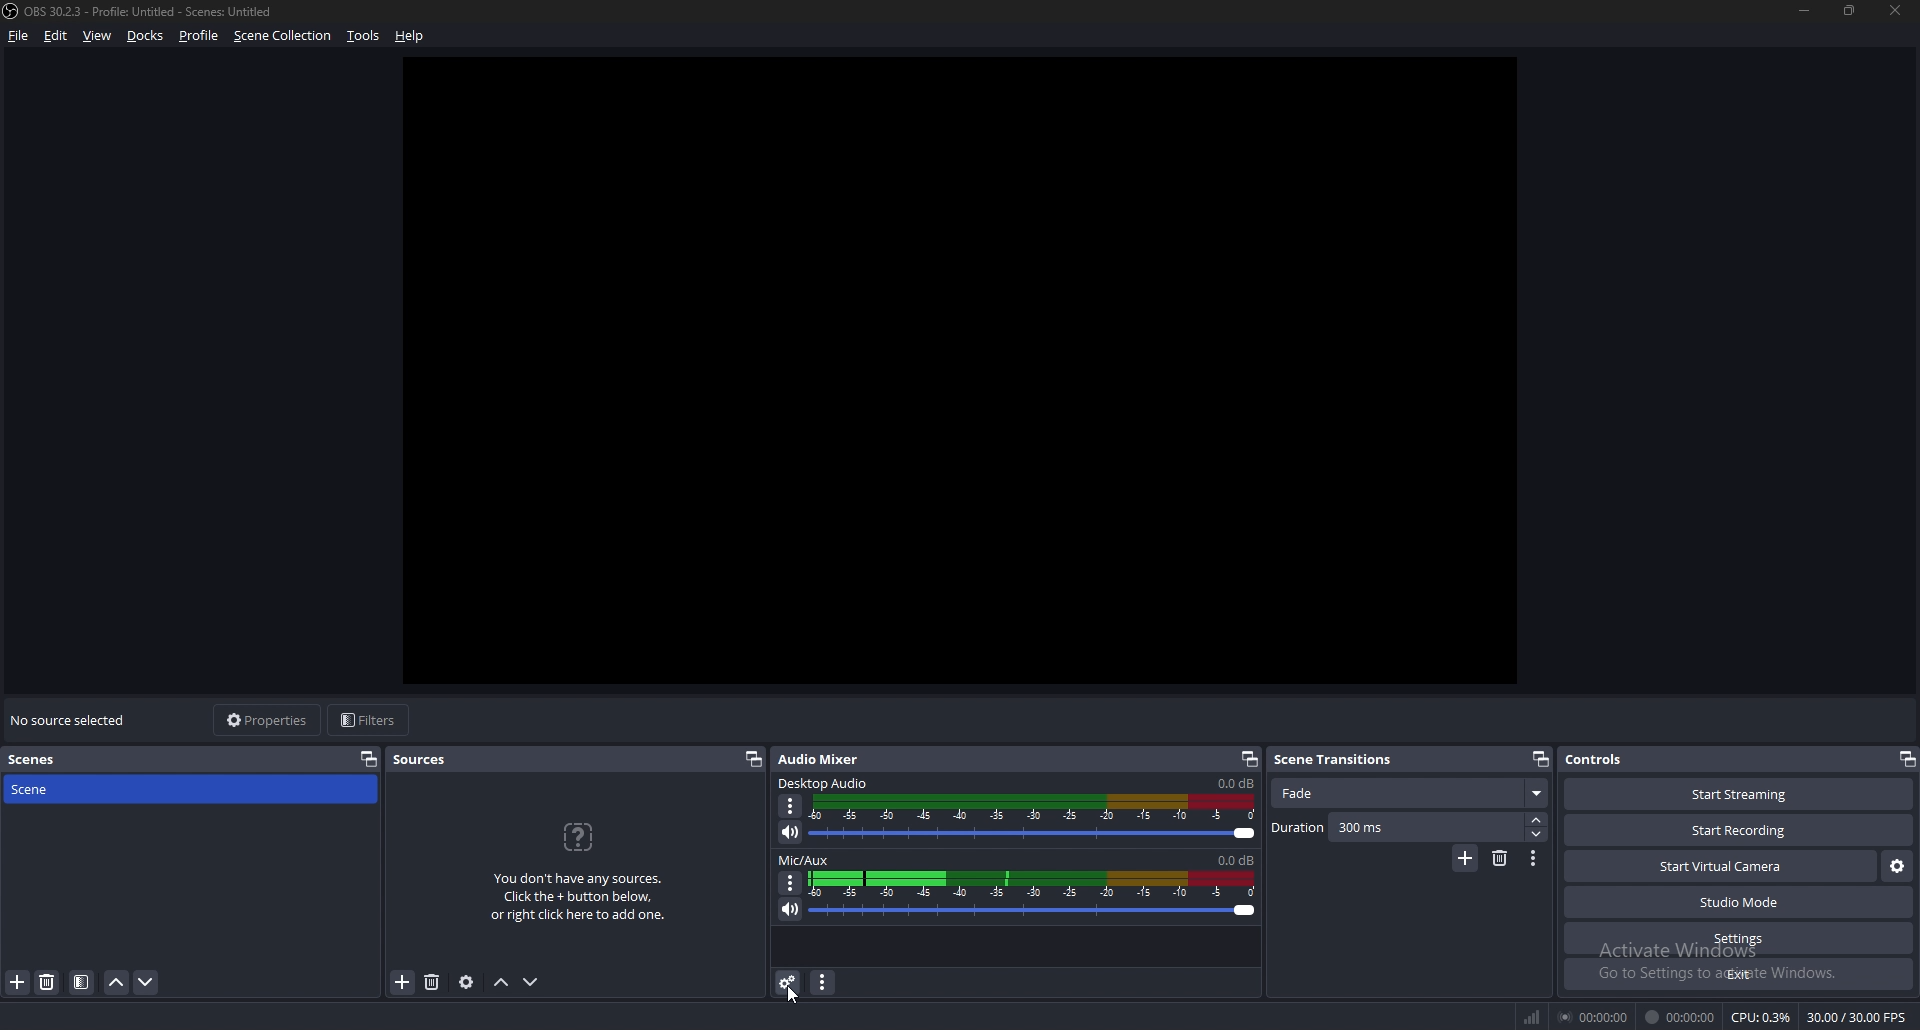 This screenshot has height=1030, width=1920. I want to click on pop out, so click(1906, 758).